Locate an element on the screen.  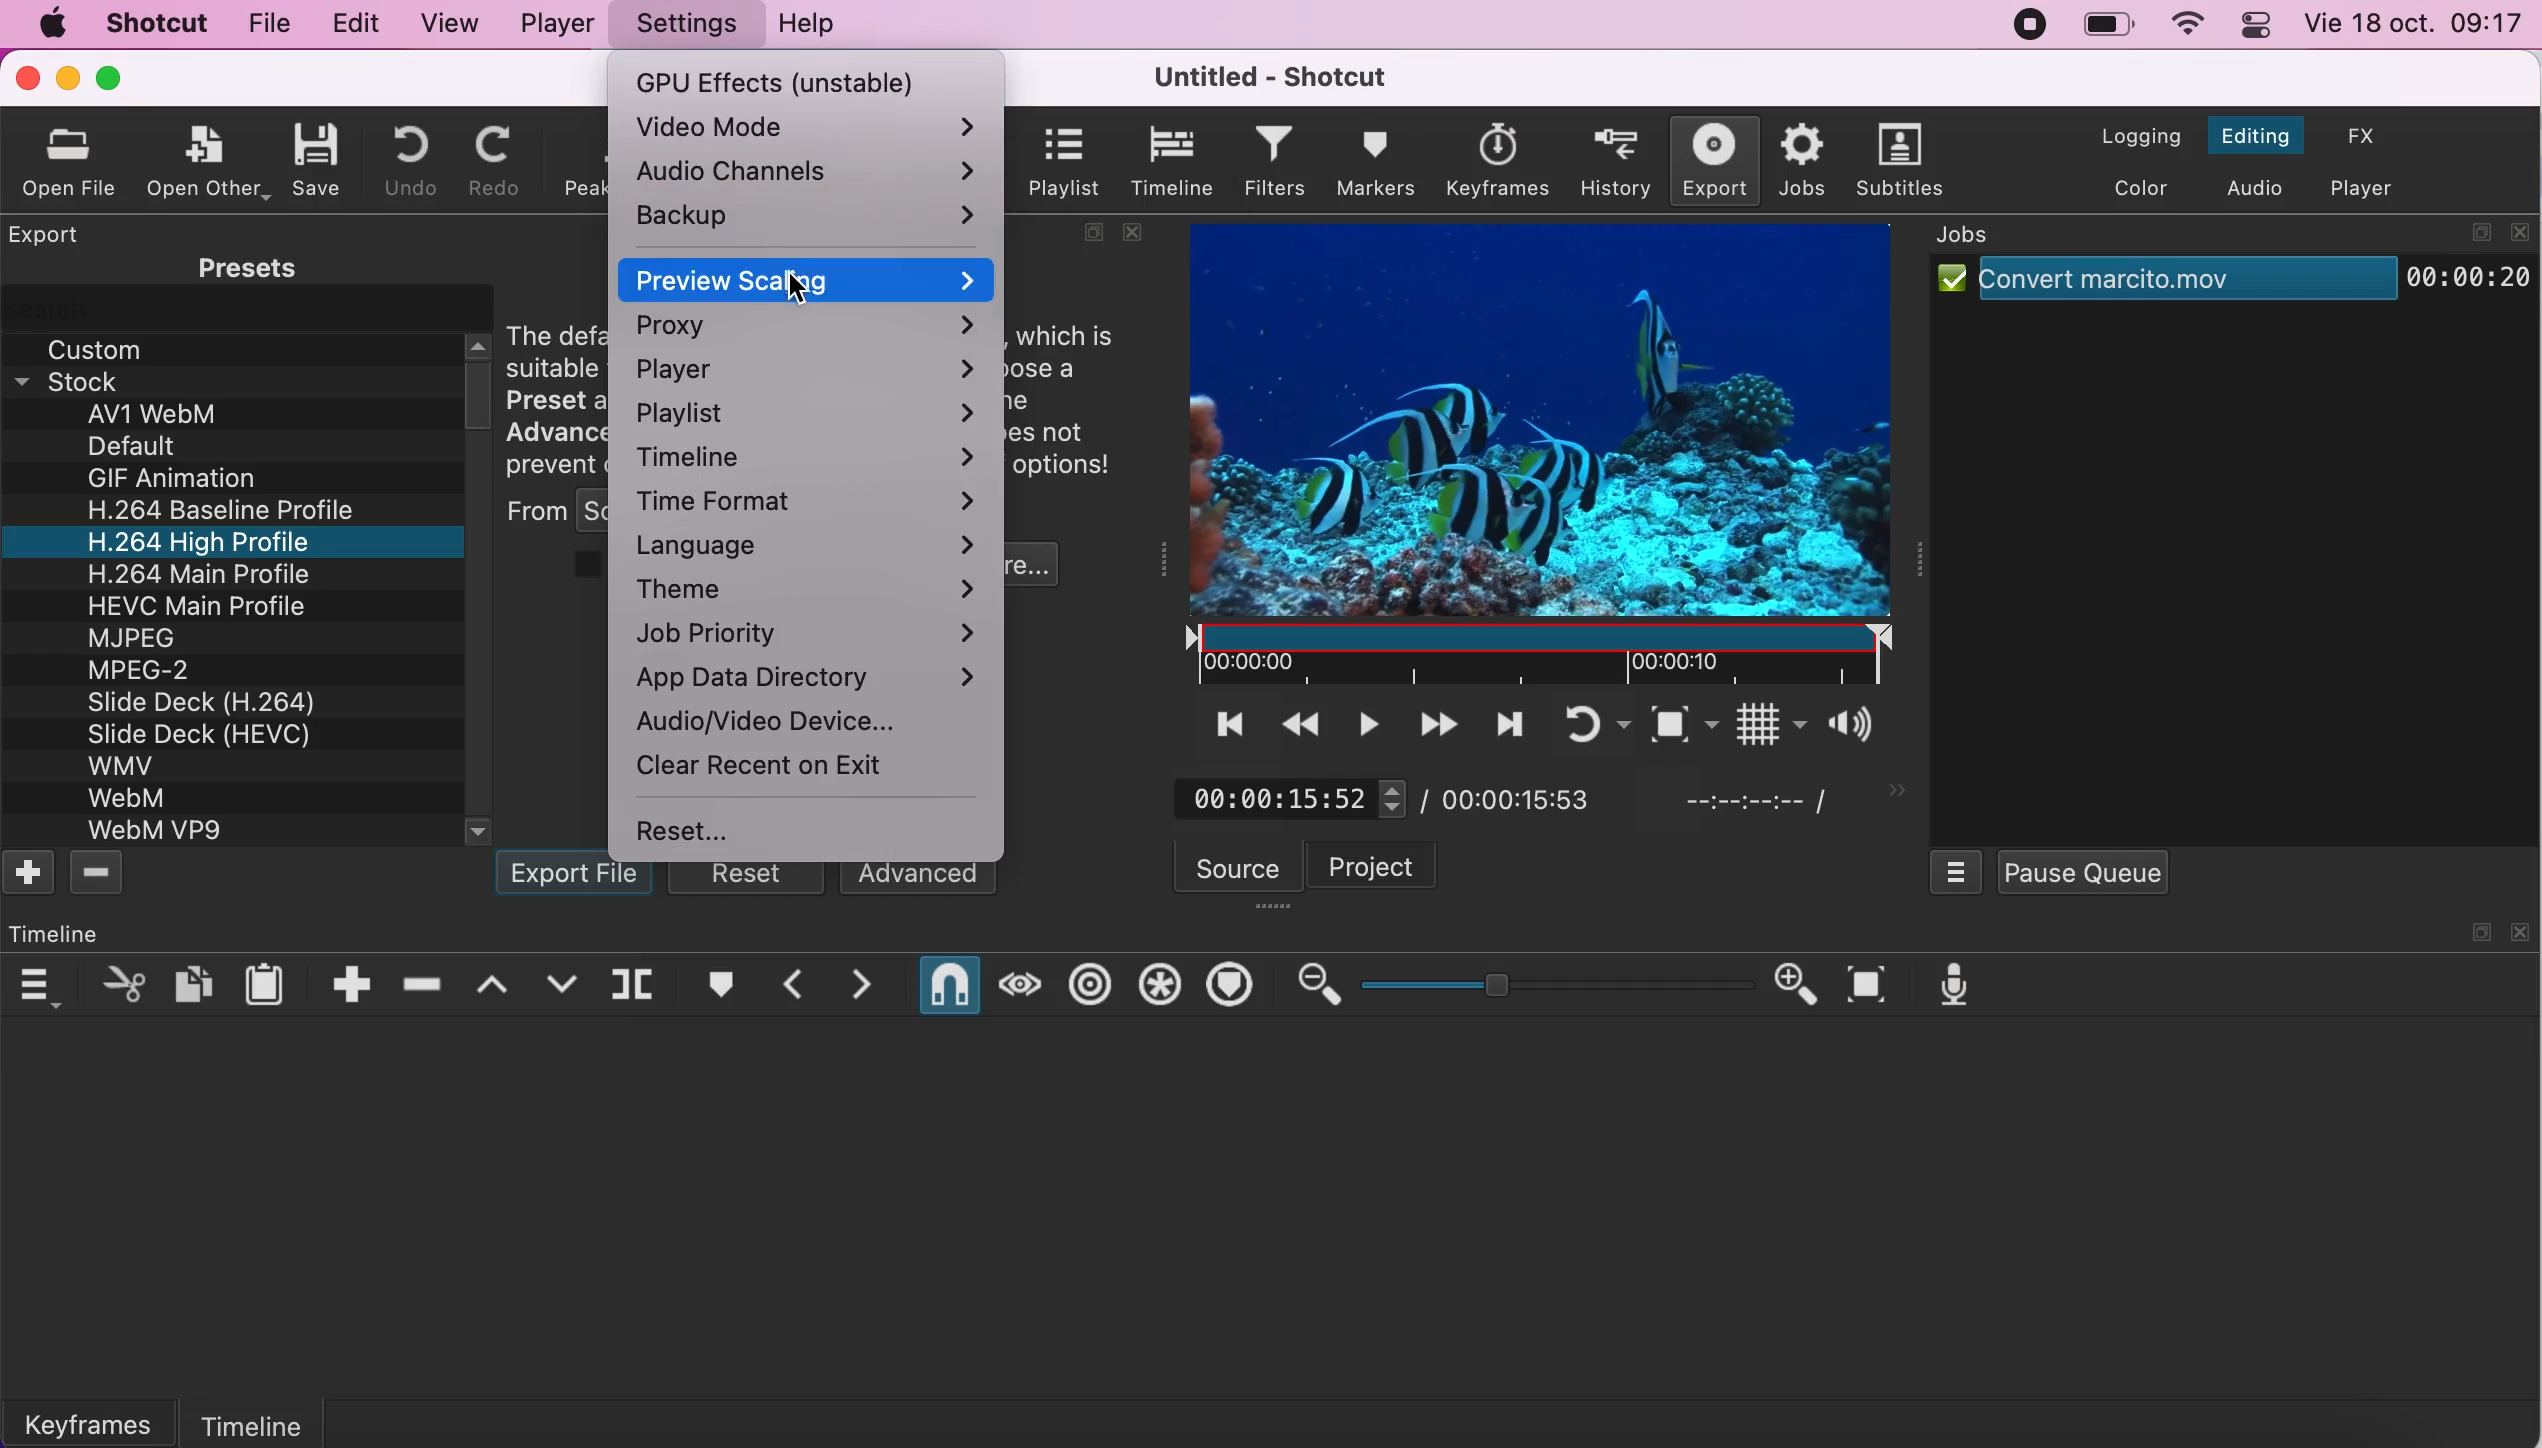
ripple all tracks is located at coordinates (1158, 985).